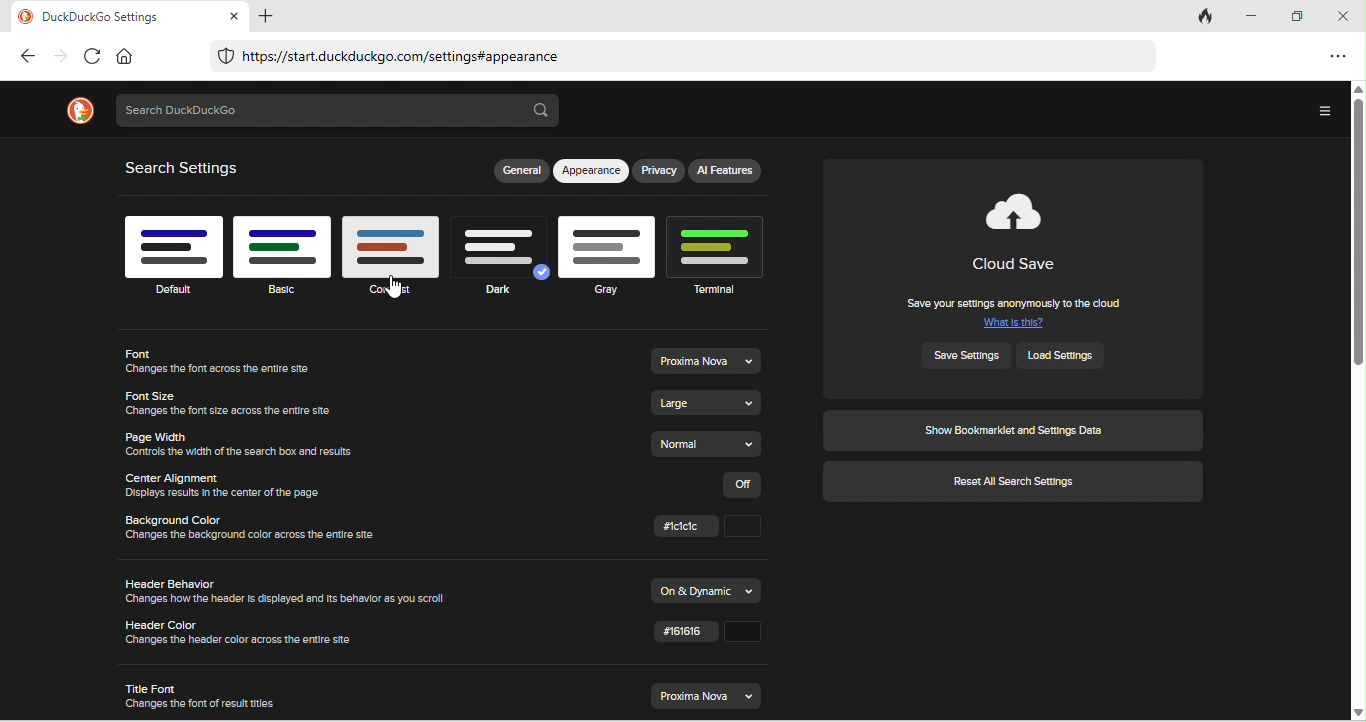 The image size is (1366, 722). What do you see at coordinates (592, 172) in the screenshot?
I see `appearance` at bounding box center [592, 172].